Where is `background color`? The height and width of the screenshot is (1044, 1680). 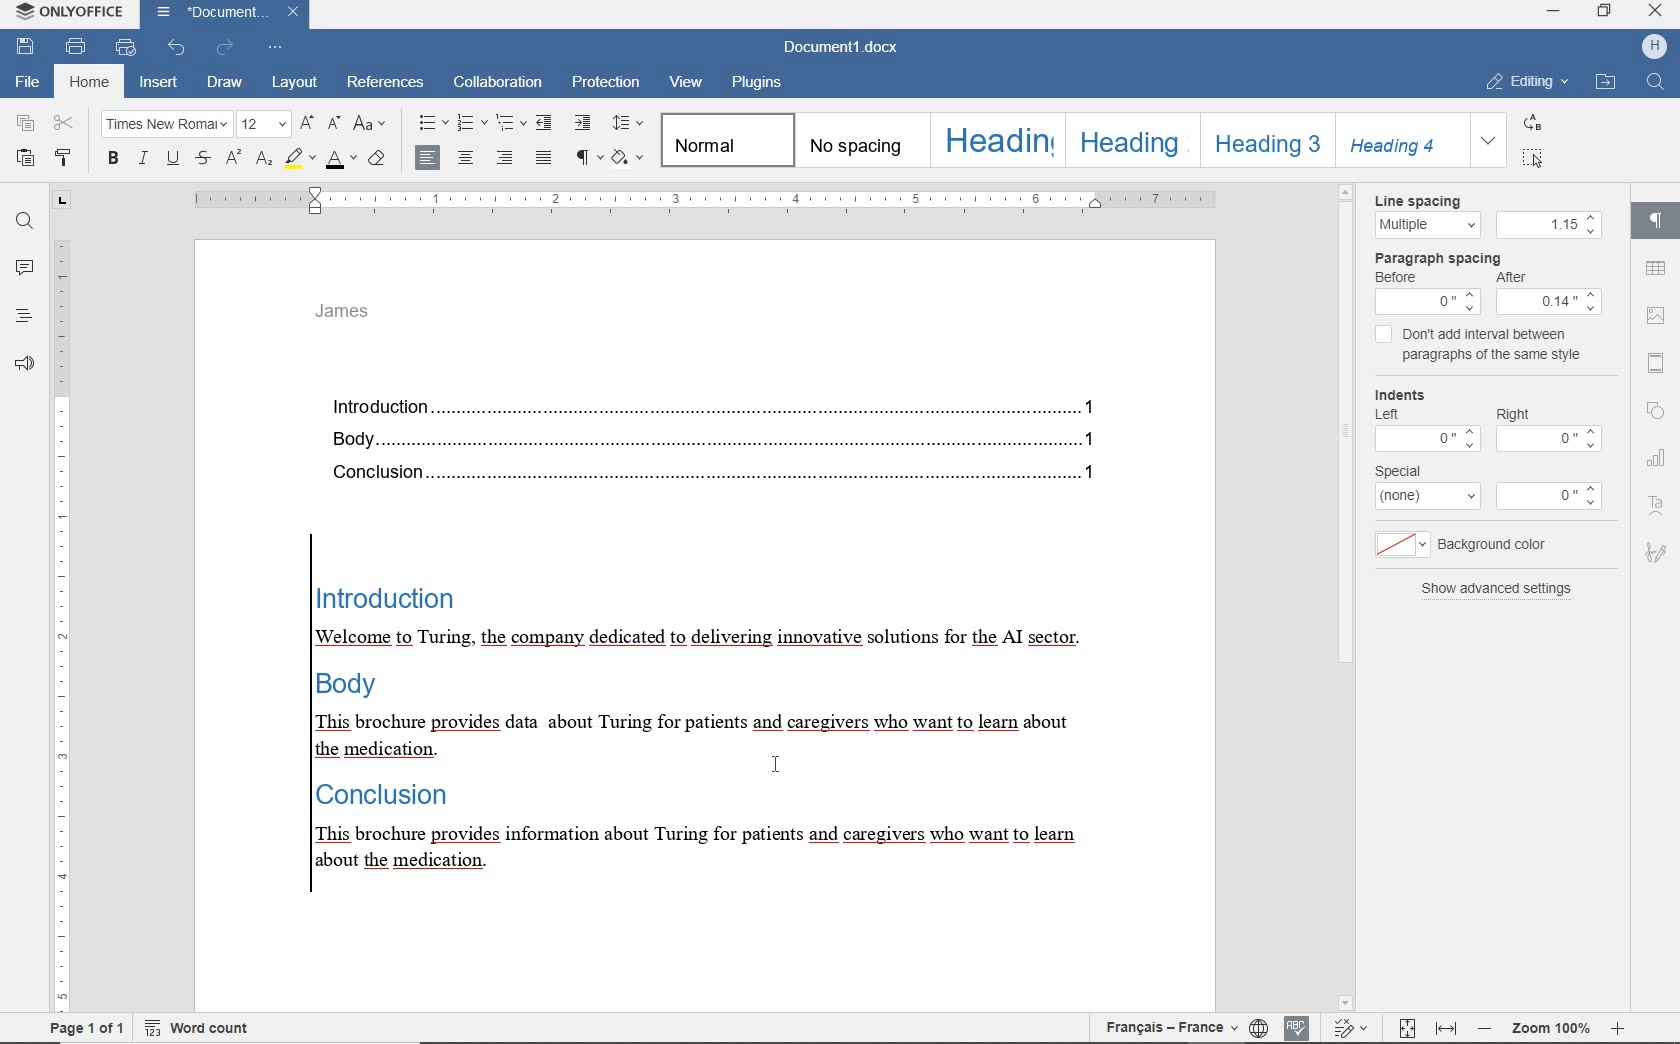
background color is located at coordinates (1505, 544).